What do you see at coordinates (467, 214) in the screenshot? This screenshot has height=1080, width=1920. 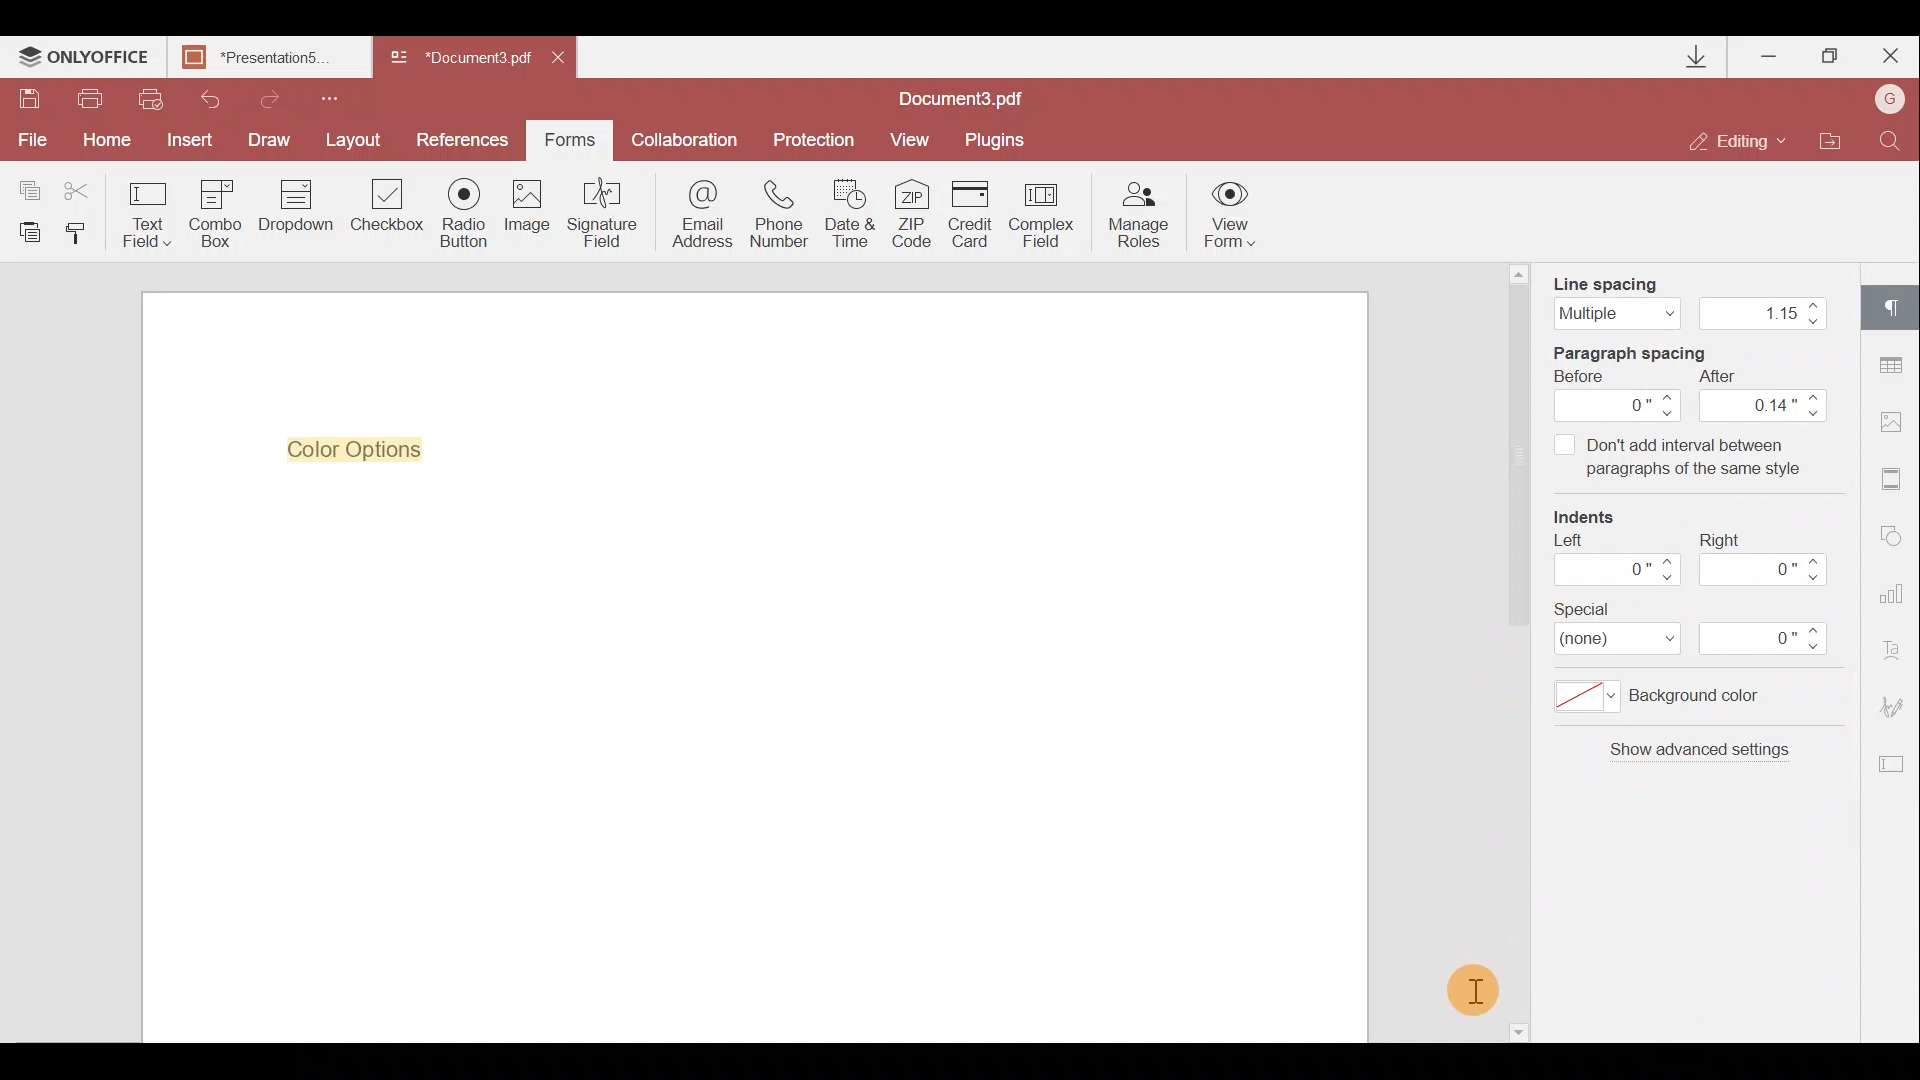 I see `Radio` at bounding box center [467, 214].